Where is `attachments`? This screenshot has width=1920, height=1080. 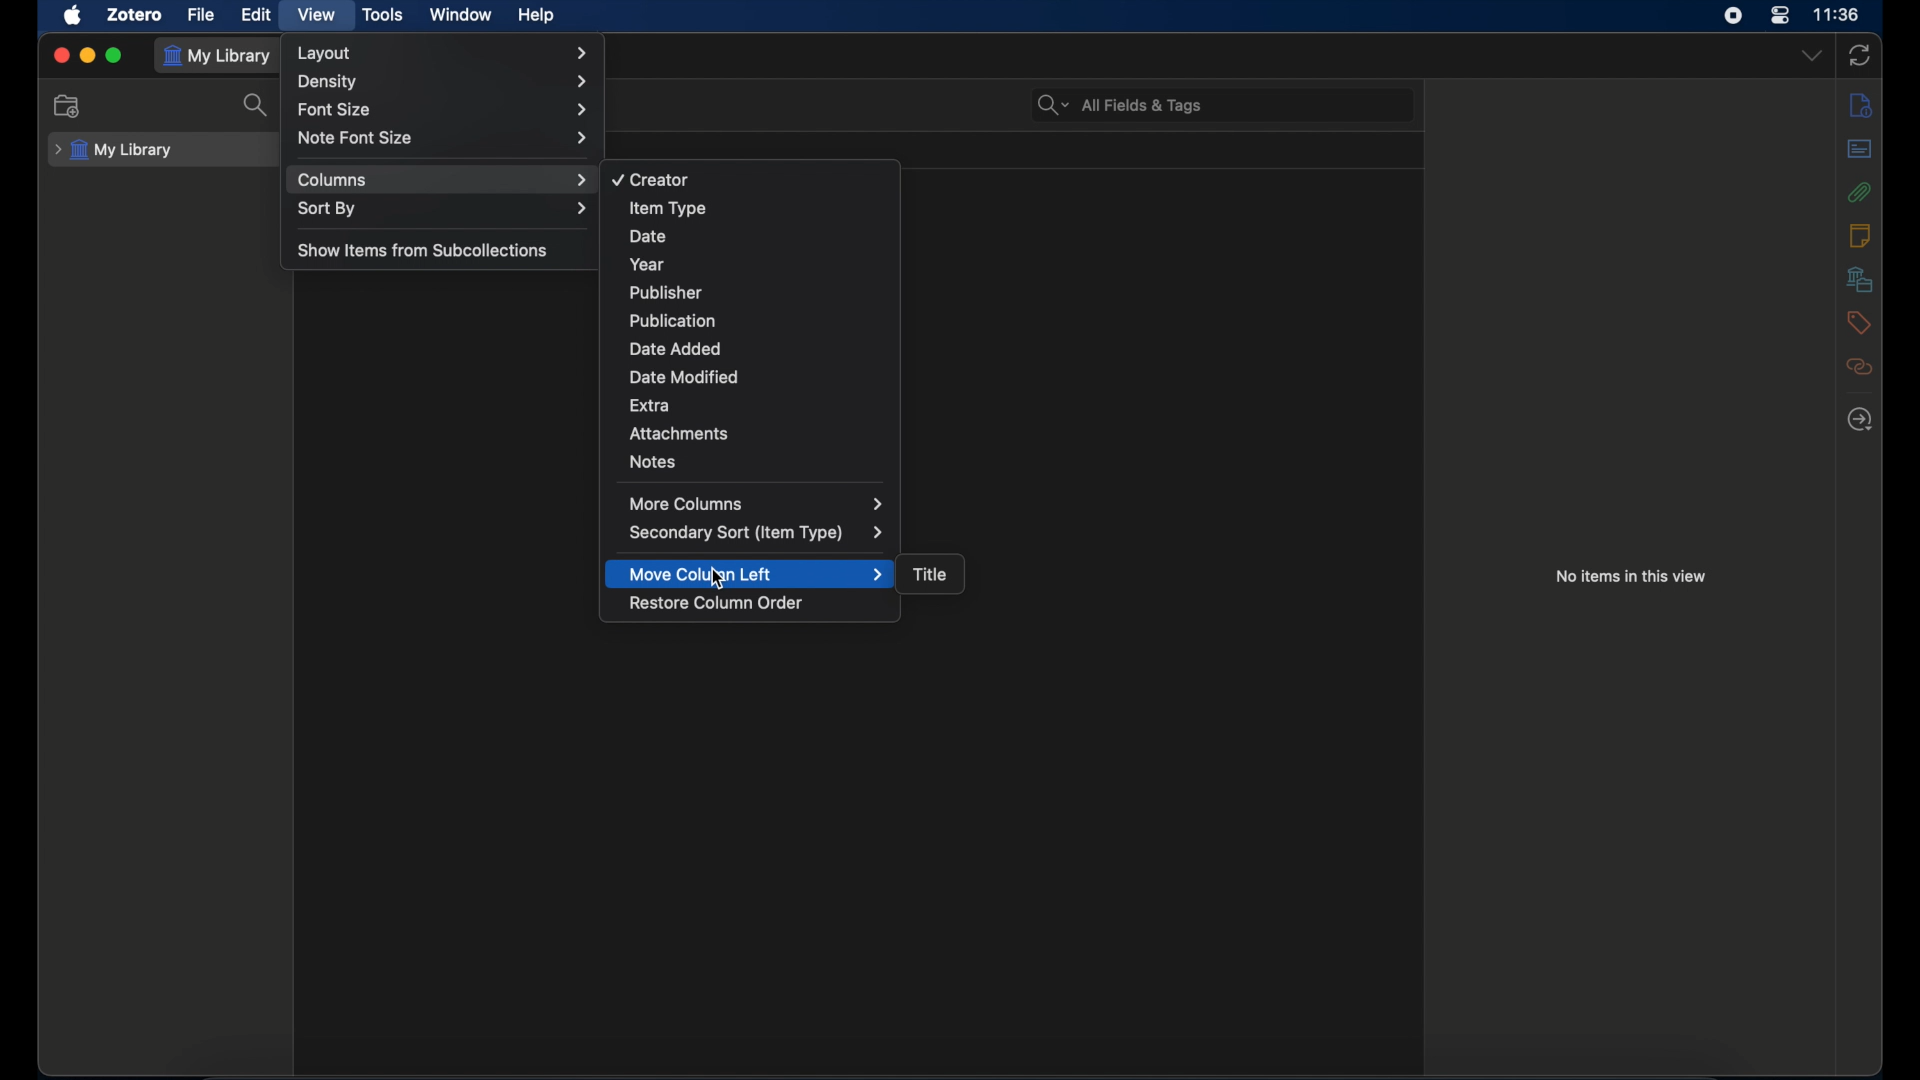 attachments is located at coordinates (679, 433).